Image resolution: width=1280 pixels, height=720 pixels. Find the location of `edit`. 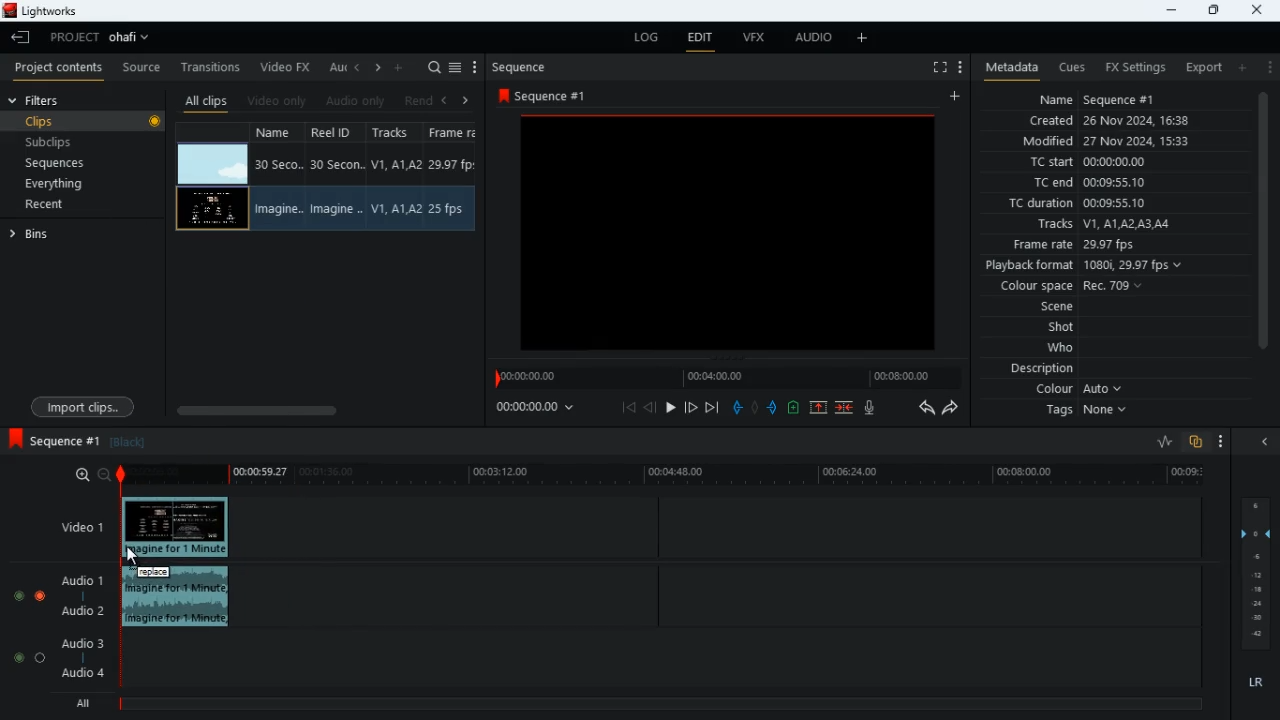

edit is located at coordinates (702, 39).